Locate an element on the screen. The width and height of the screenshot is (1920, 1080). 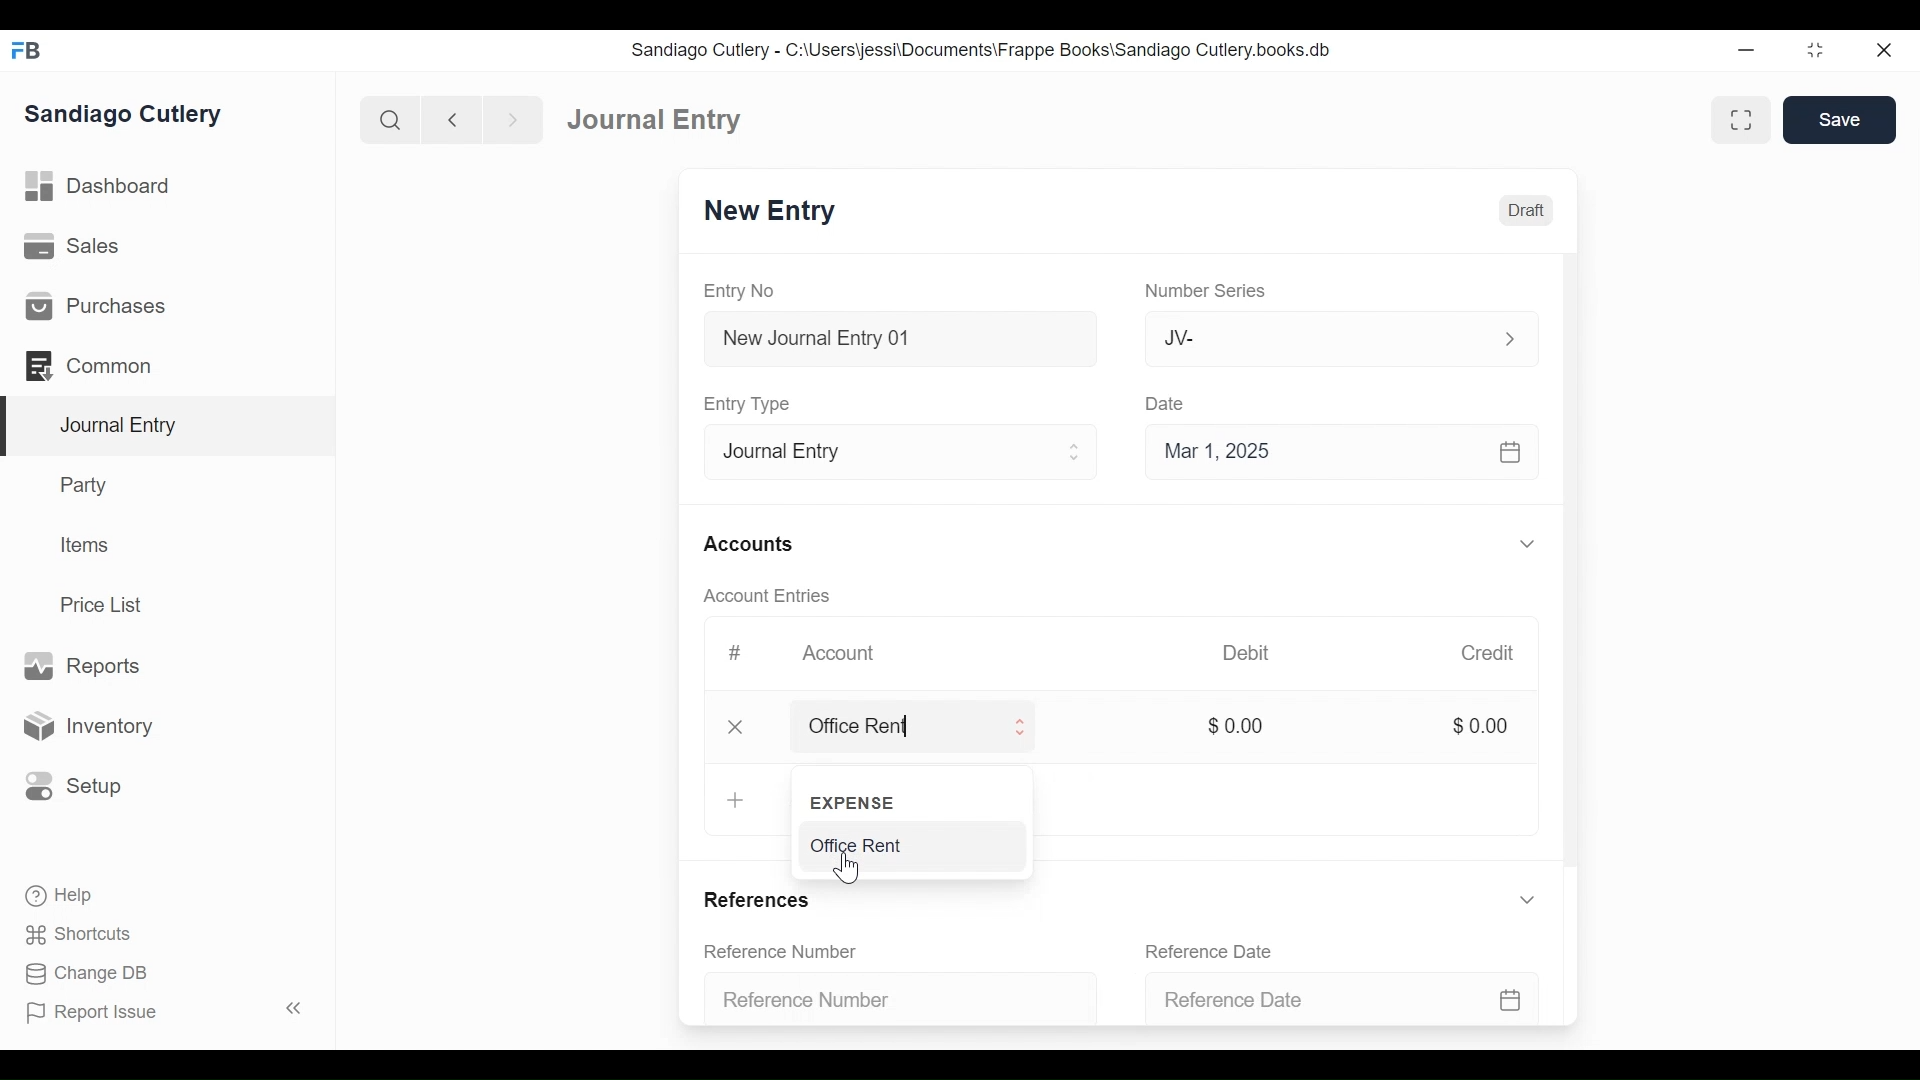
search  is located at coordinates (387, 116).